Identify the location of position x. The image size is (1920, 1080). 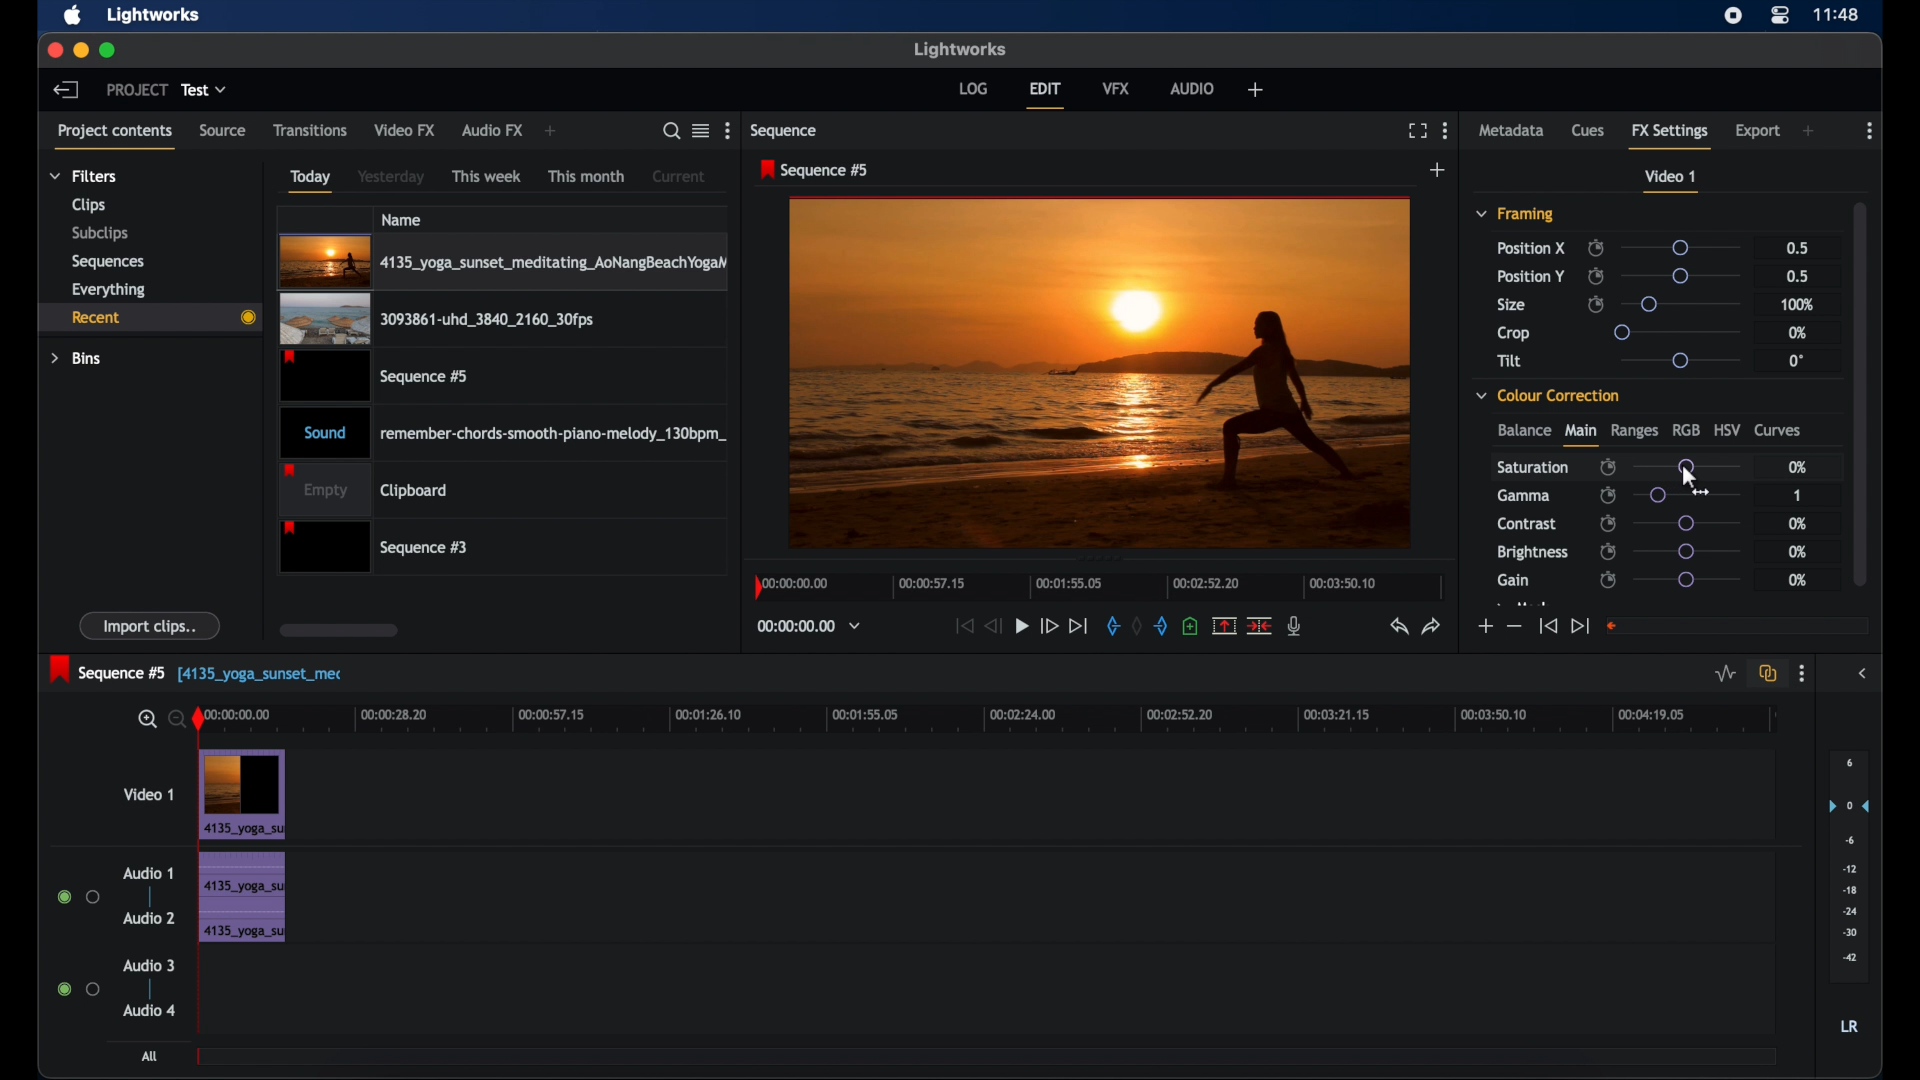
(1531, 247).